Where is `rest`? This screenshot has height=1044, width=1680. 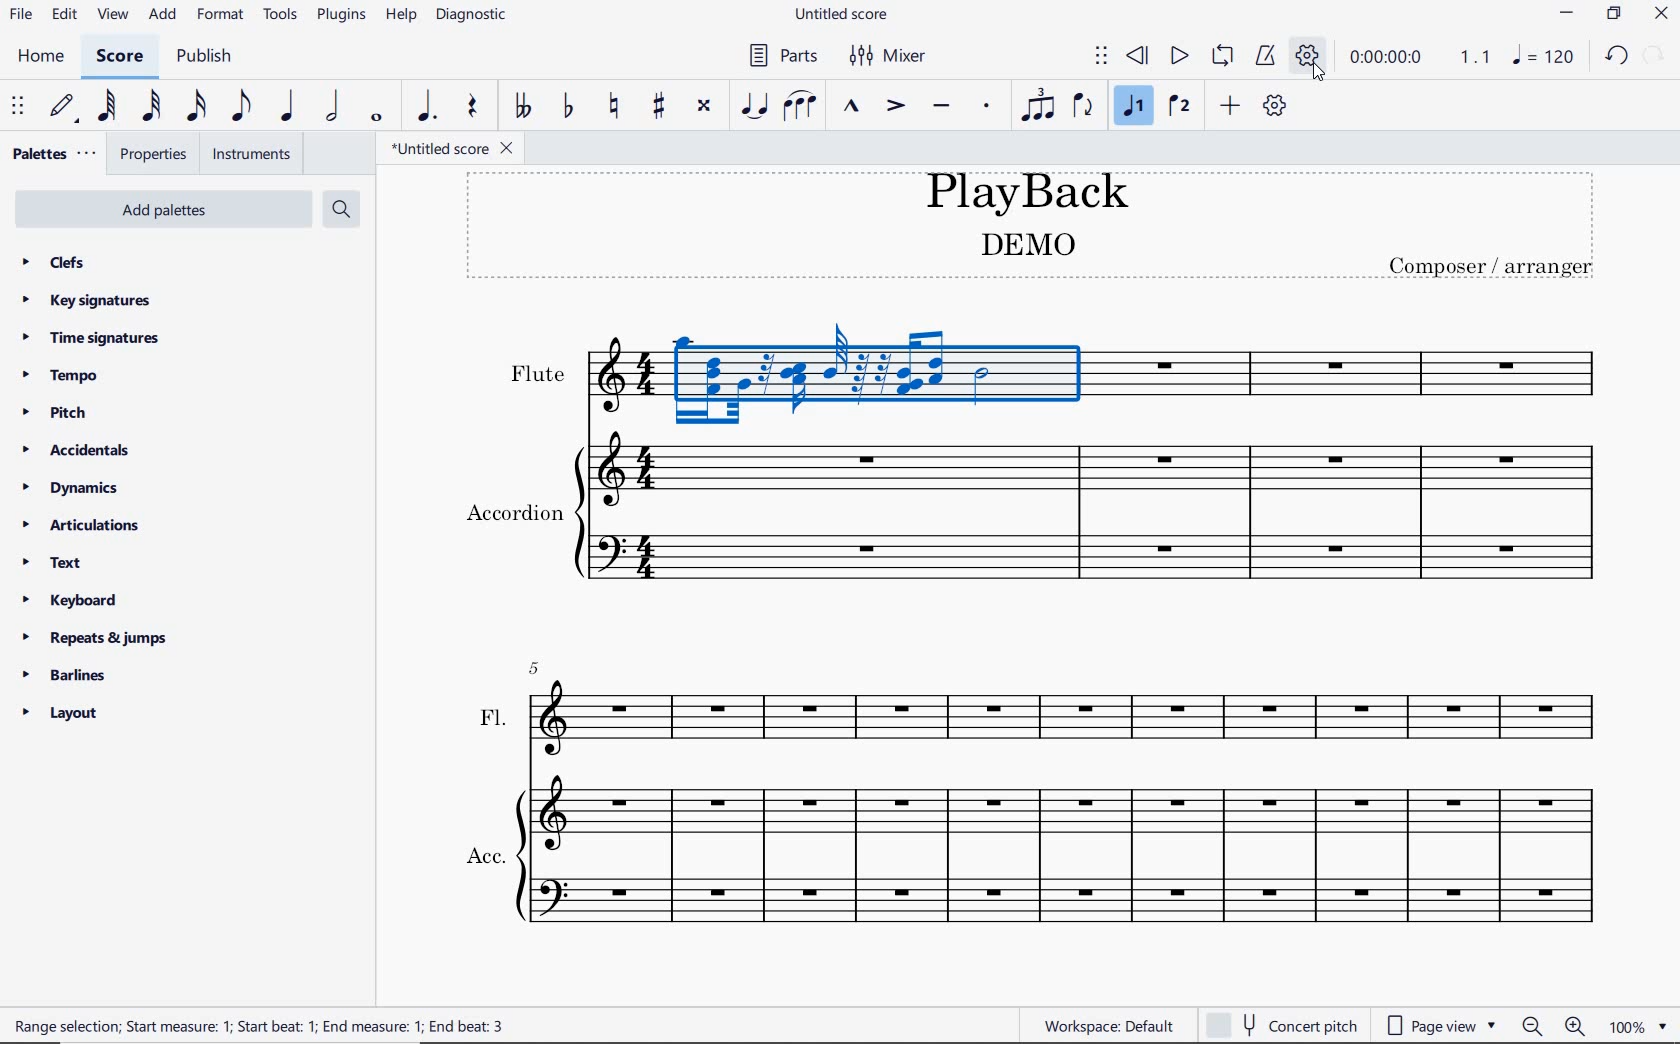 rest is located at coordinates (472, 107).